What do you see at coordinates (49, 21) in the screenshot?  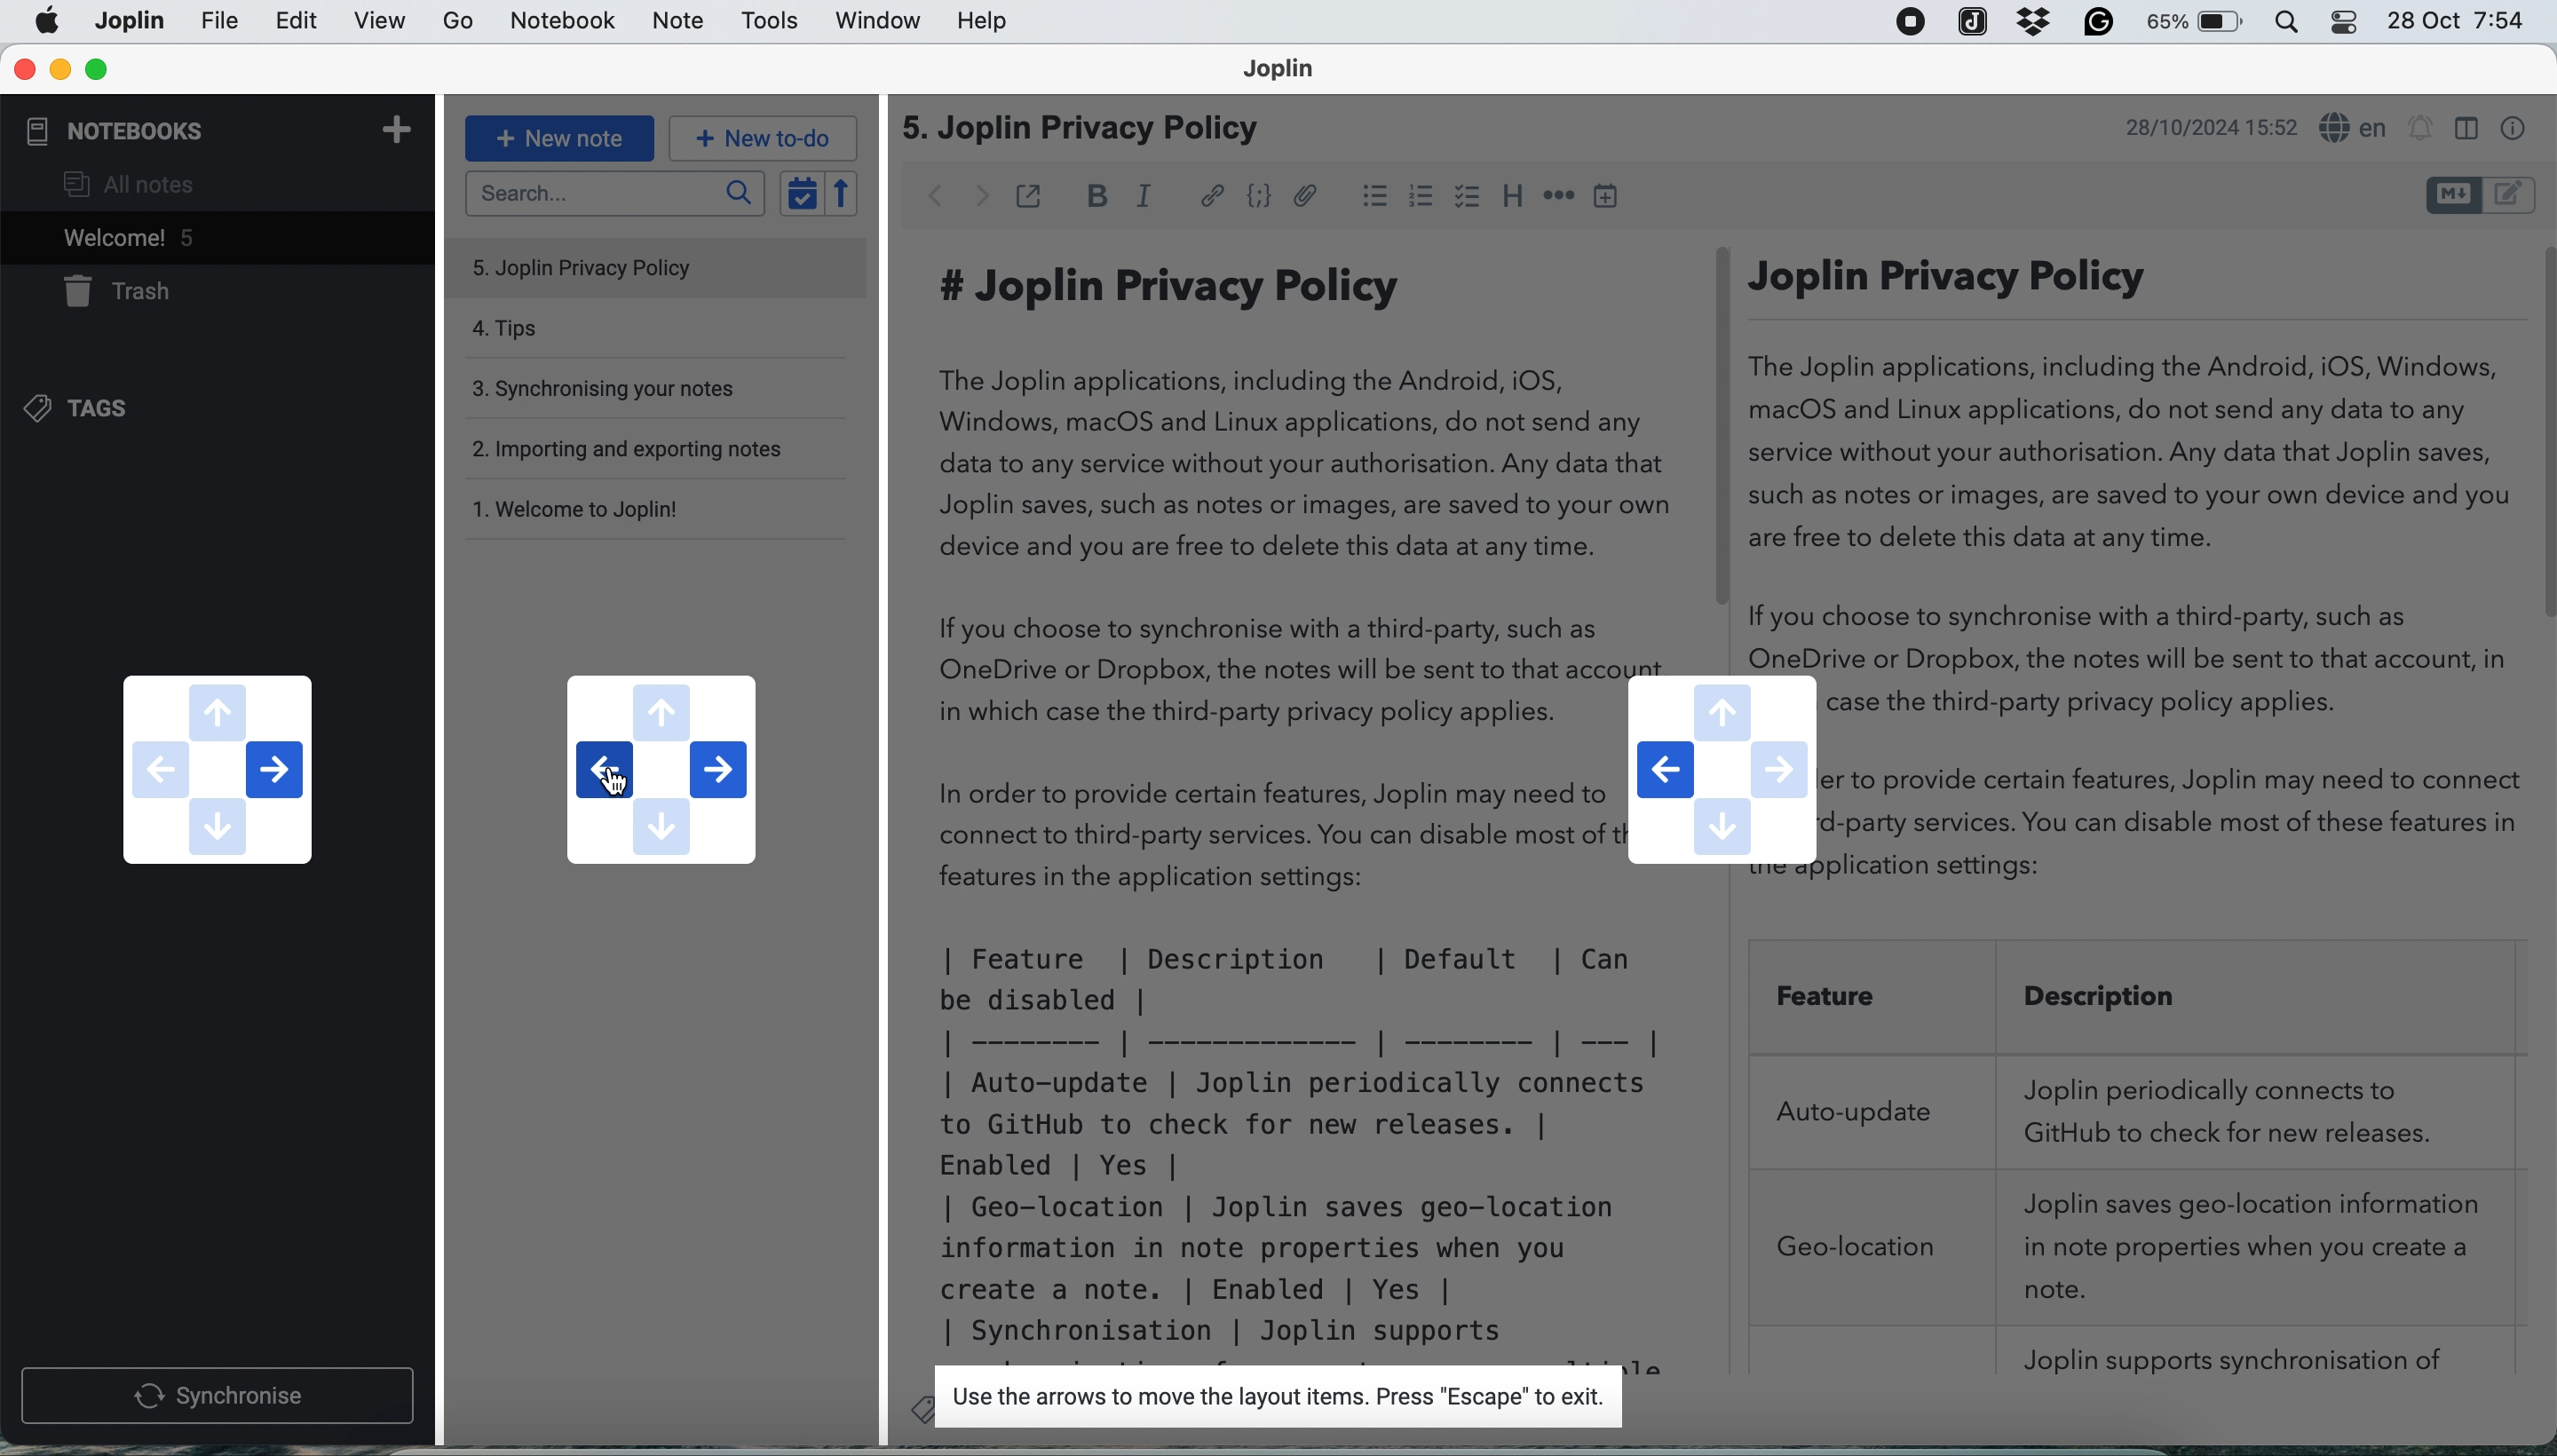 I see `Apple menu` at bounding box center [49, 21].